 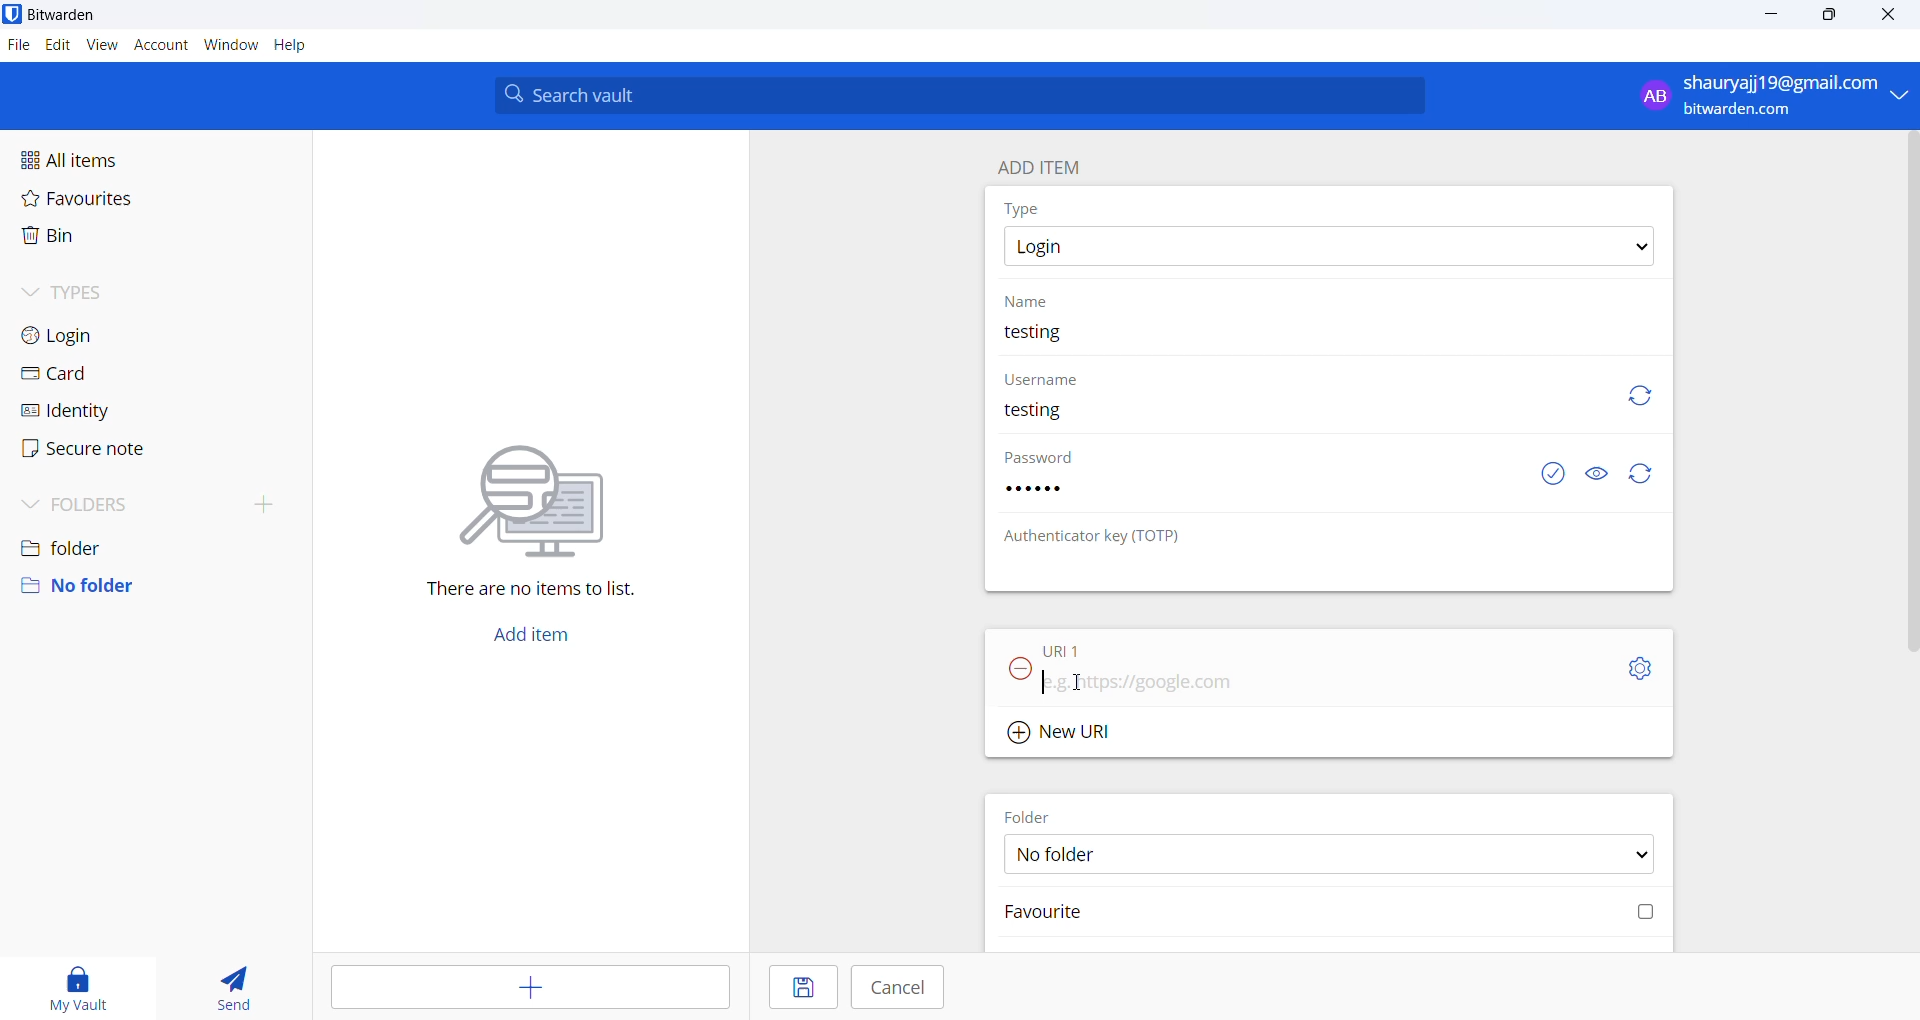 What do you see at coordinates (1287, 416) in the screenshot?
I see `username input box. user name added "testing"` at bounding box center [1287, 416].